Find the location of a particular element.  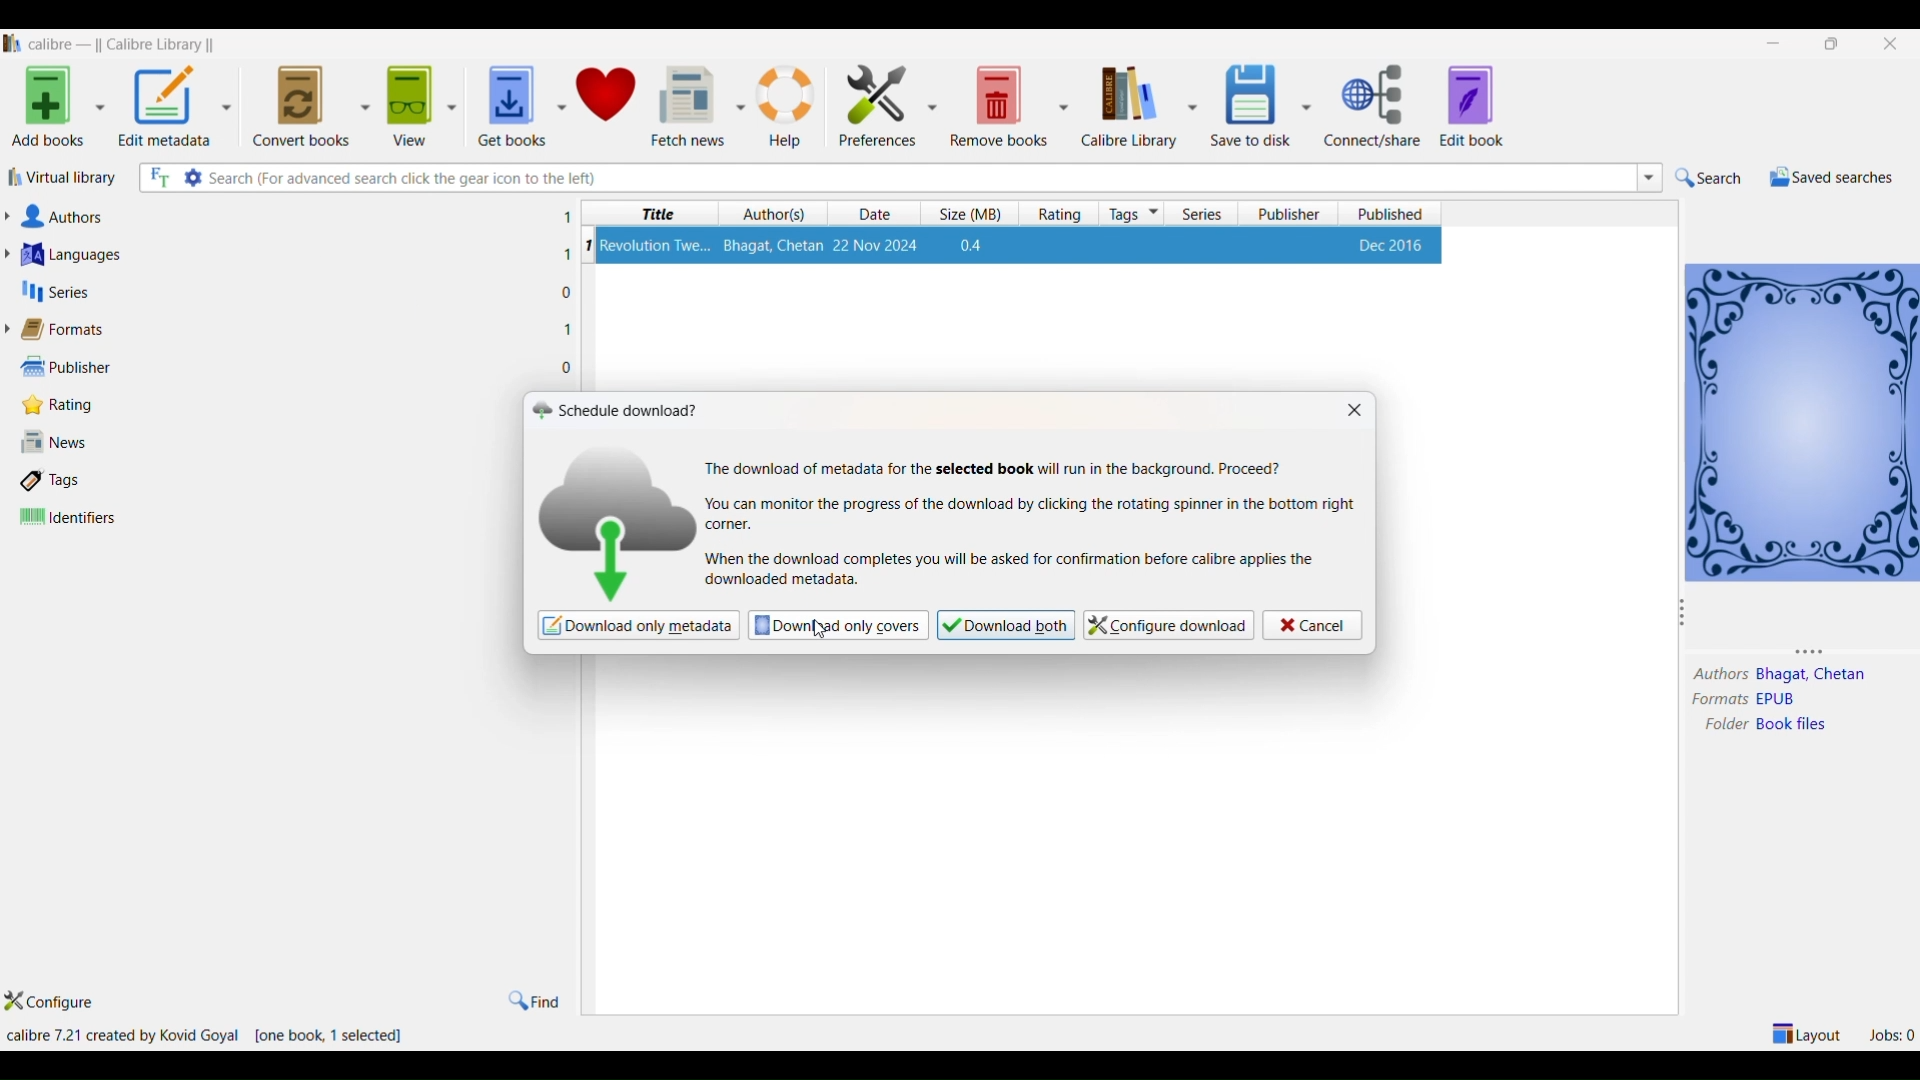

search dropdown button is located at coordinates (1647, 177).